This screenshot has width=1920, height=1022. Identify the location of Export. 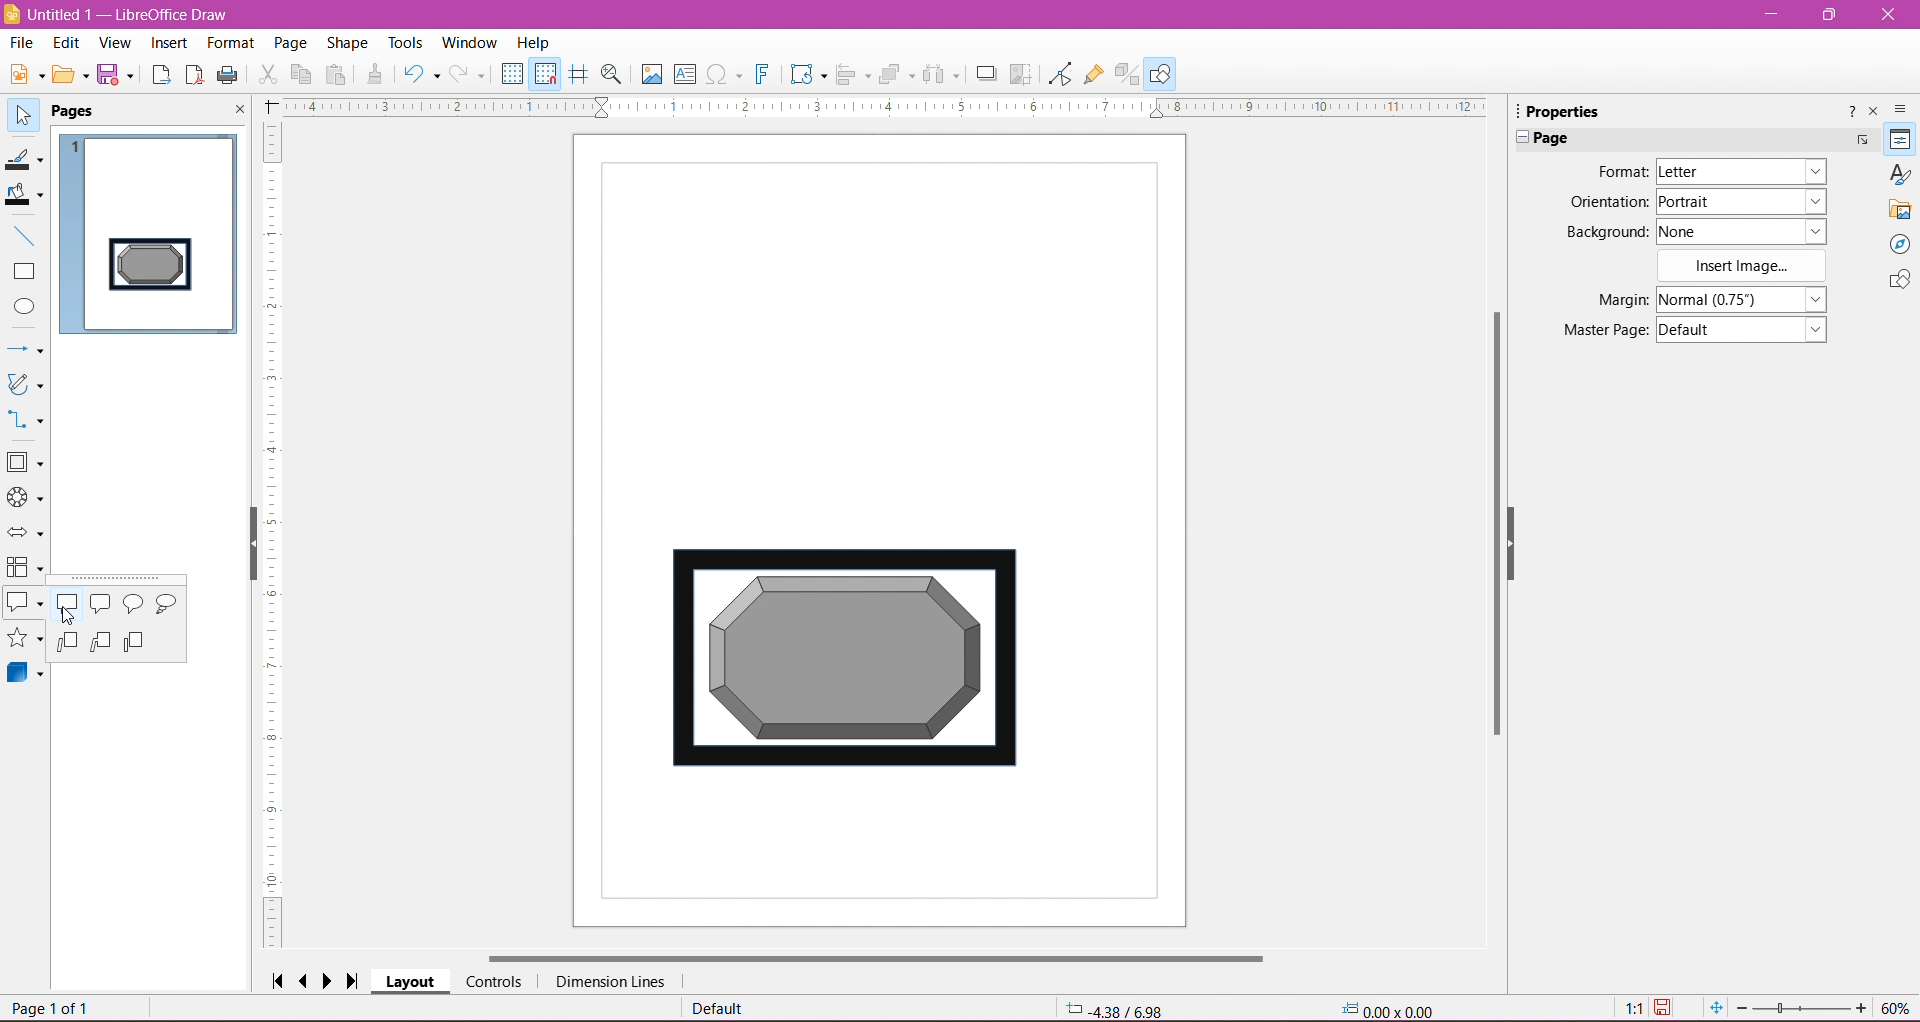
(159, 74).